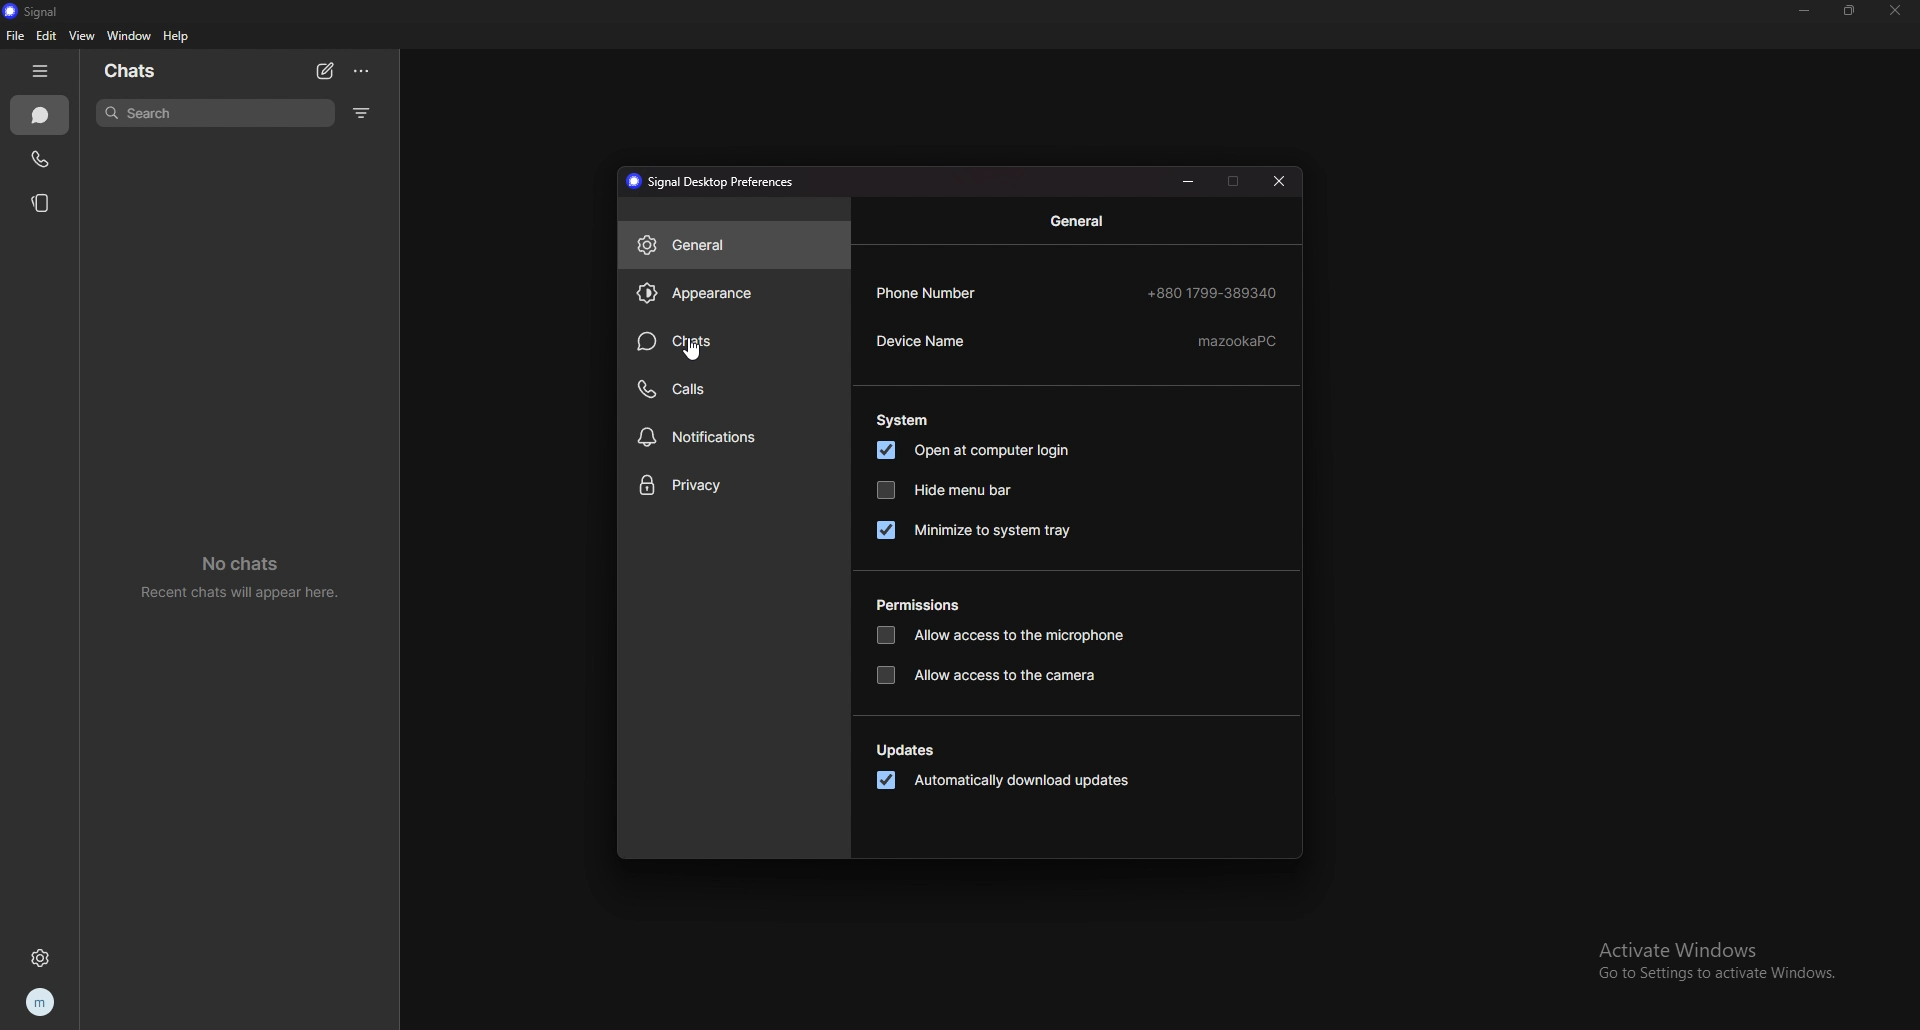 The width and height of the screenshot is (1920, 1030). What do you see at coordinates (945, 489) in the screenshot?
I see `hide menu bar` at bounding box center [945, 489].